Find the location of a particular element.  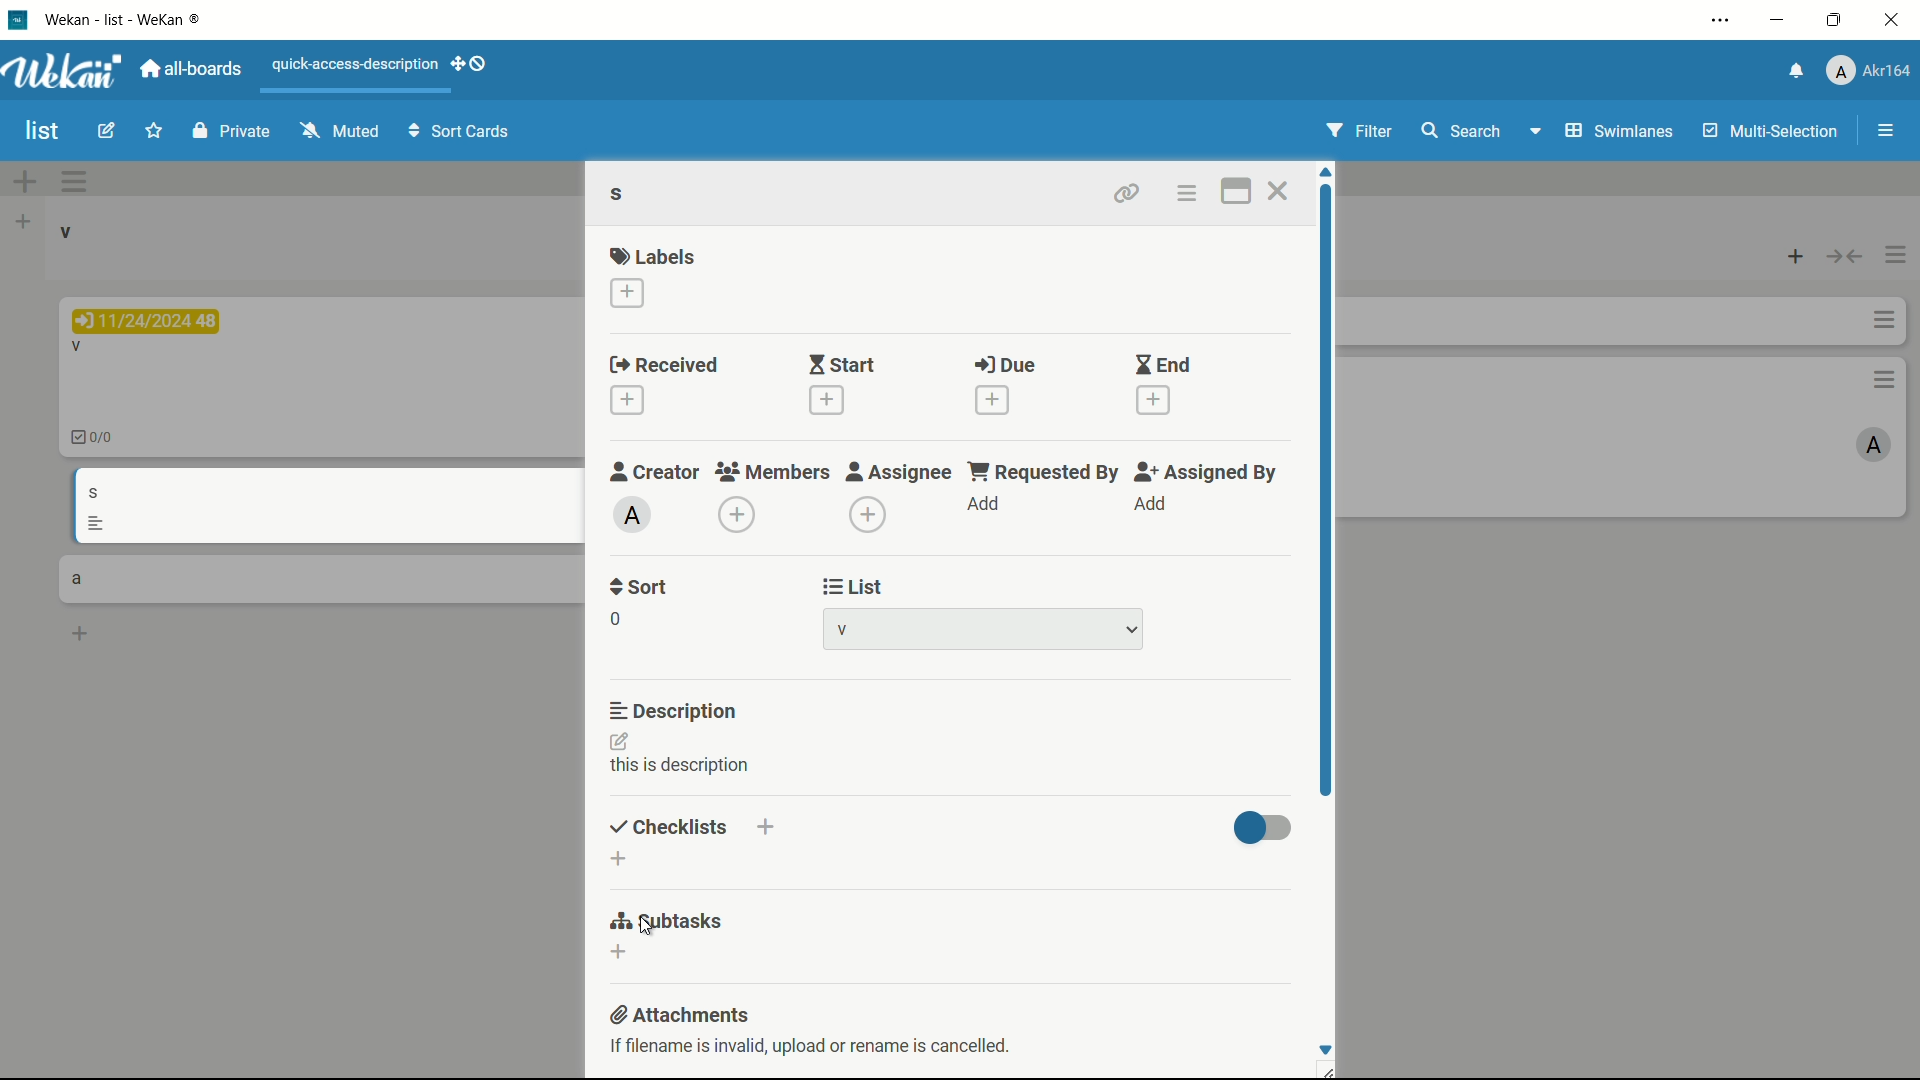

quick-access-description is located at coordinates (355, 64).